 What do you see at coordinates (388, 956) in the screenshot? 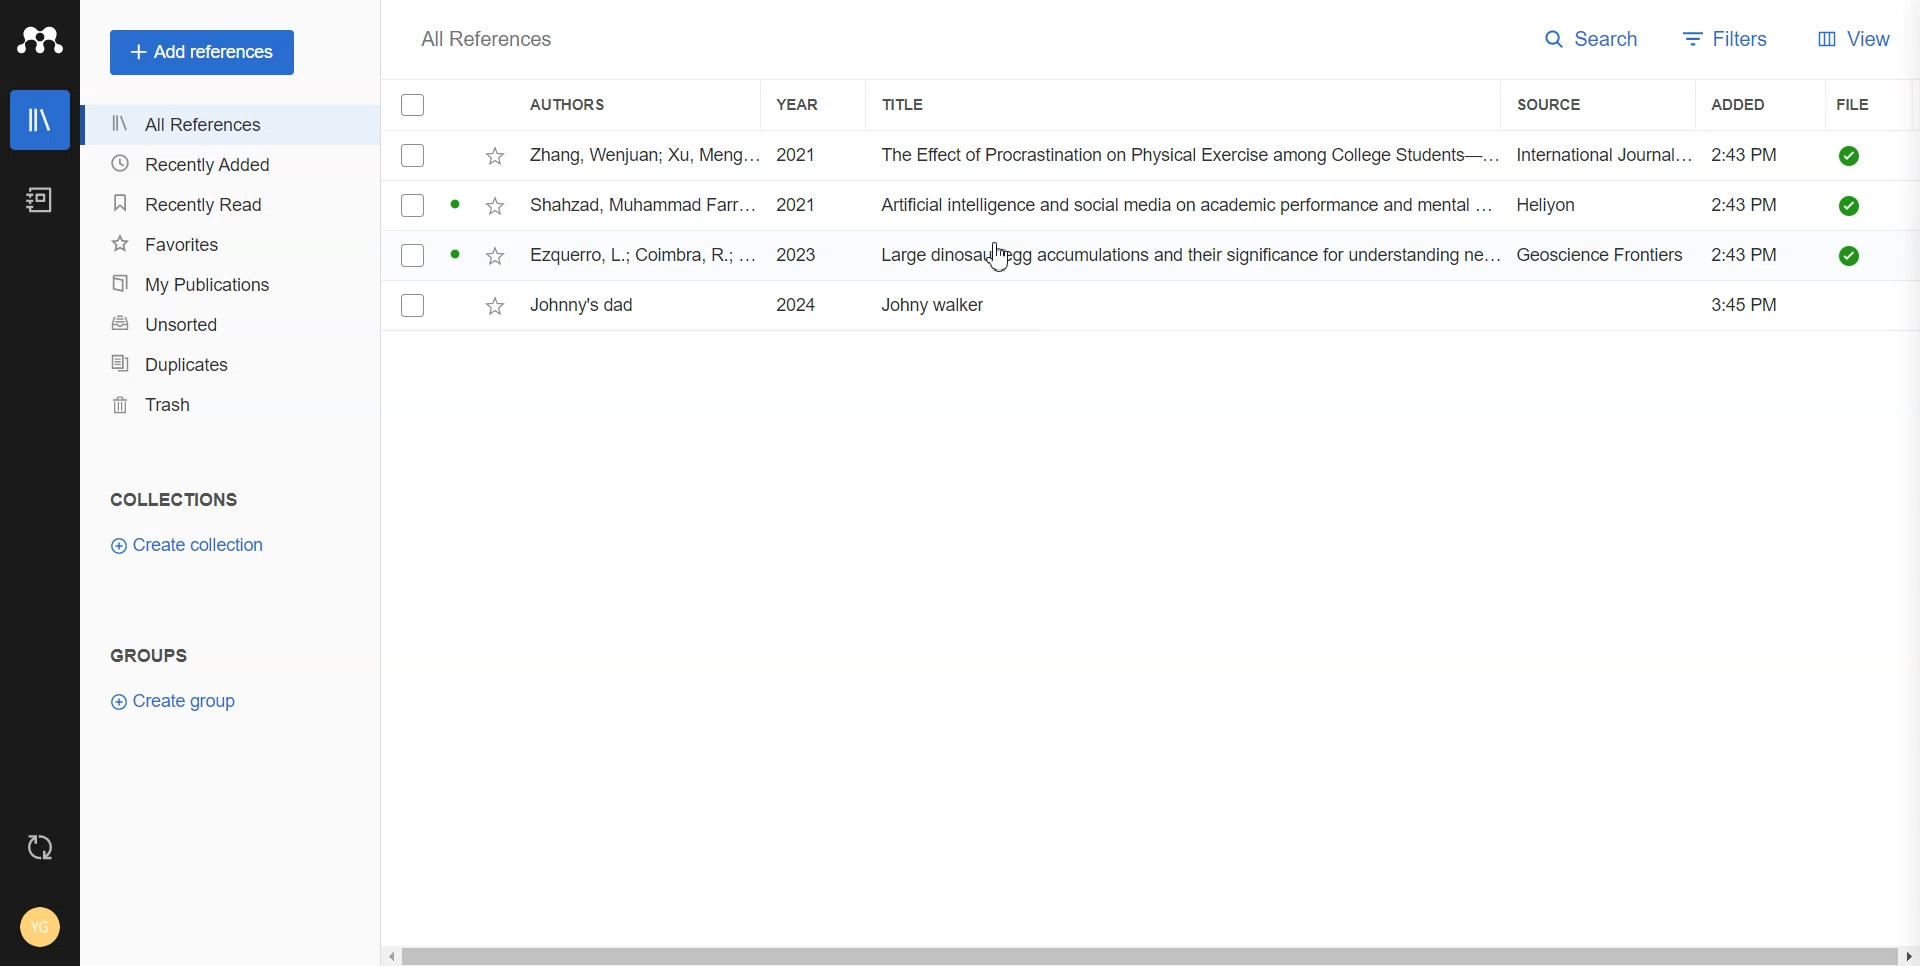
I see `Scroll Left` at bounding box center [388, 956].